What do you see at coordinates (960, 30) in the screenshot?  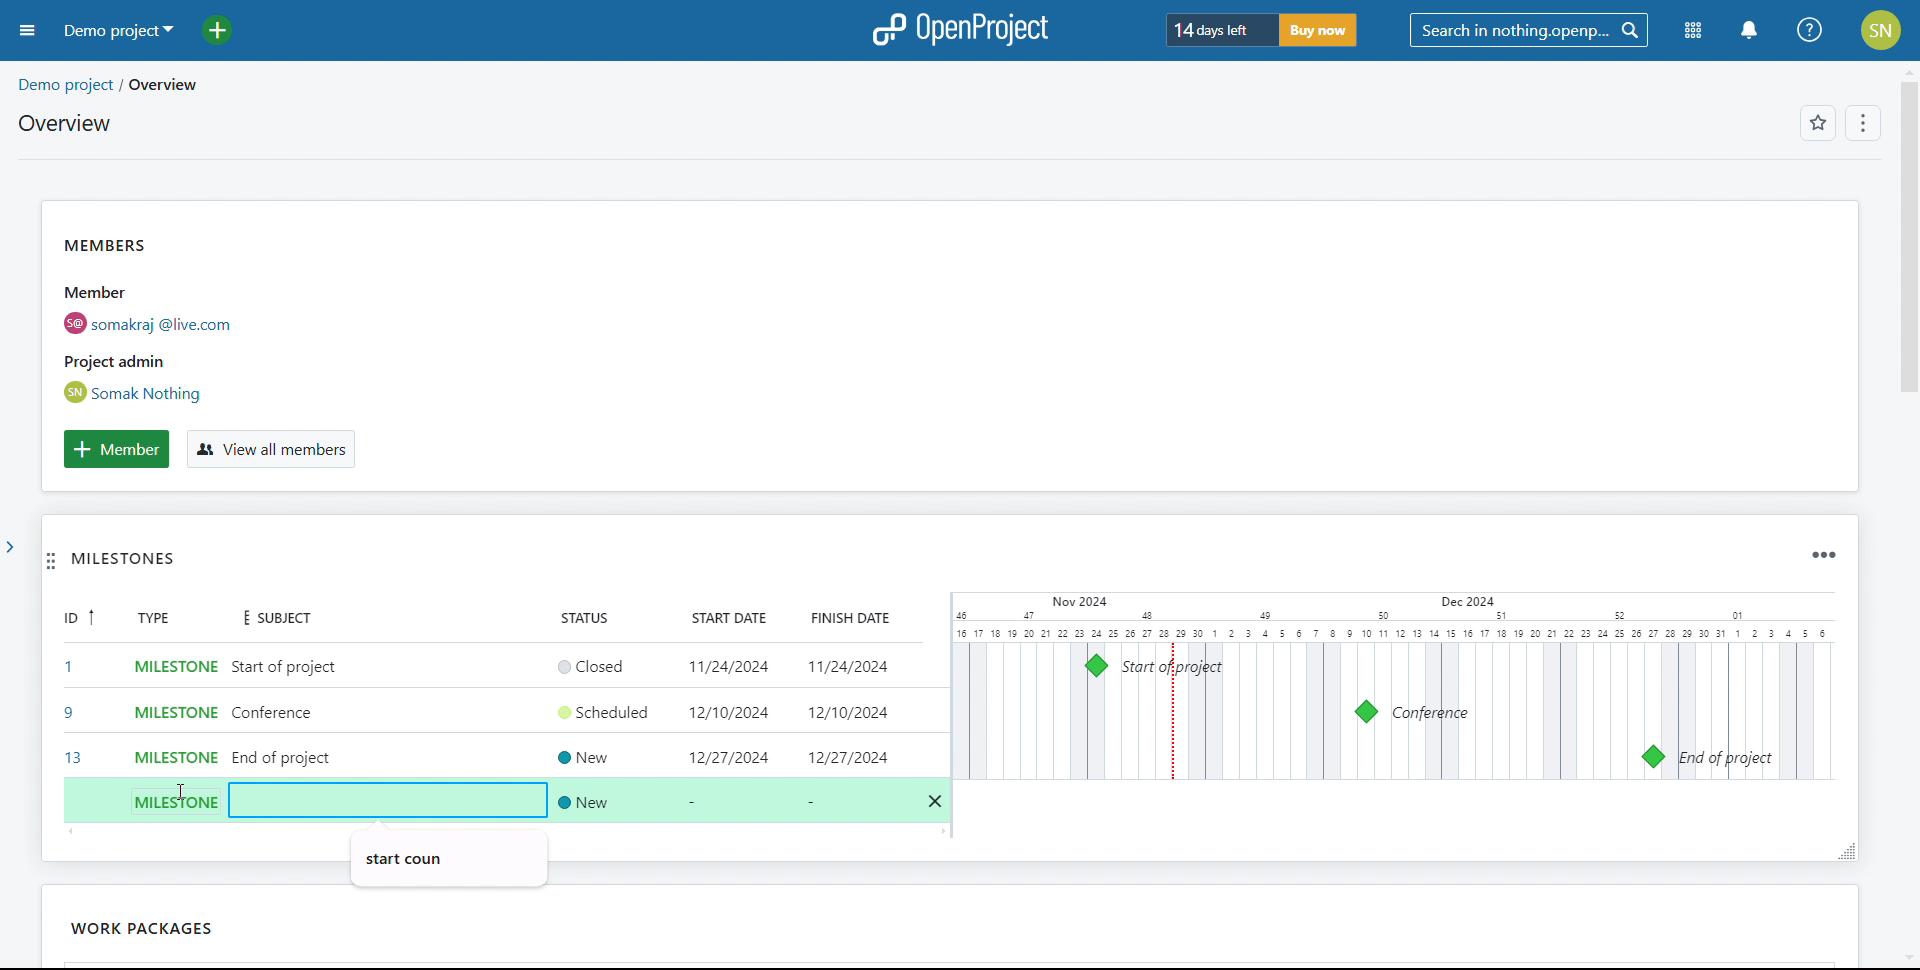 I see `logo` at bounding box center [960, 30].